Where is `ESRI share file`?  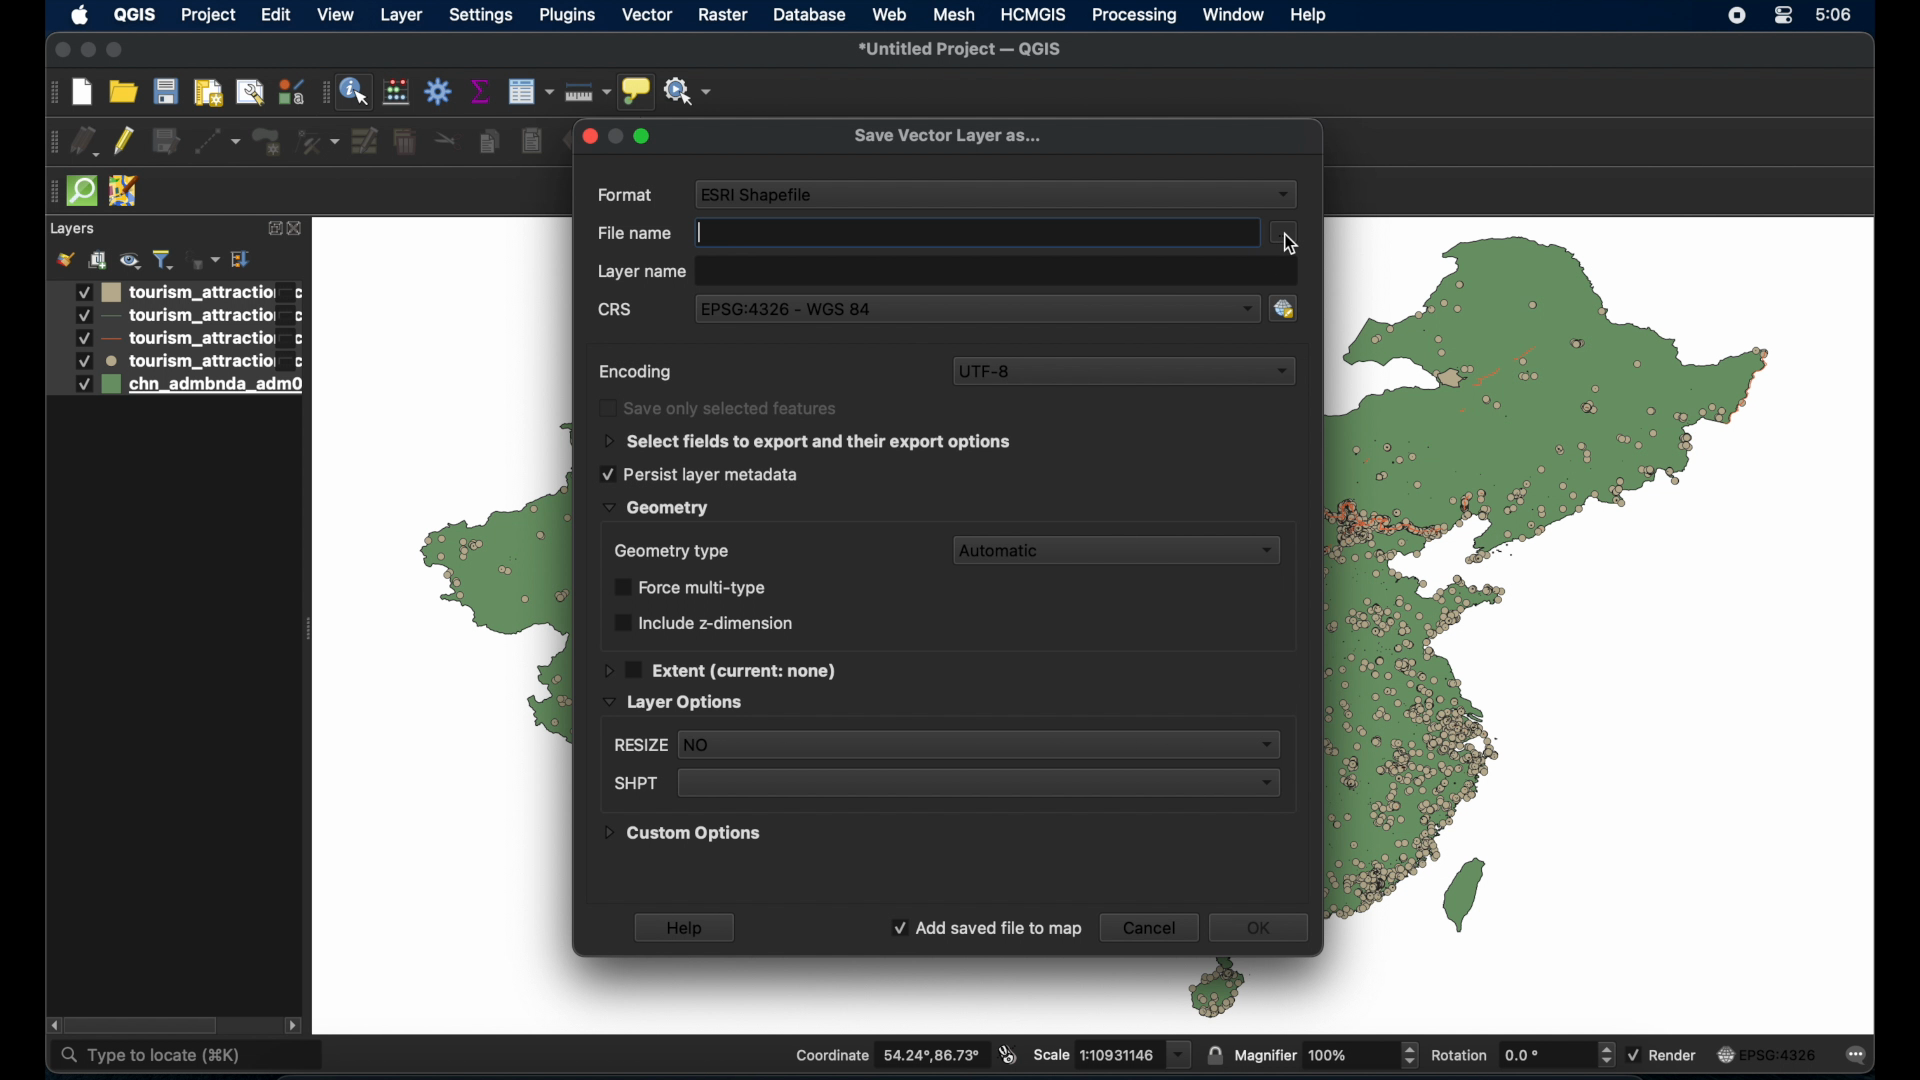 ESRI share file is located at coordinates (759, 193).